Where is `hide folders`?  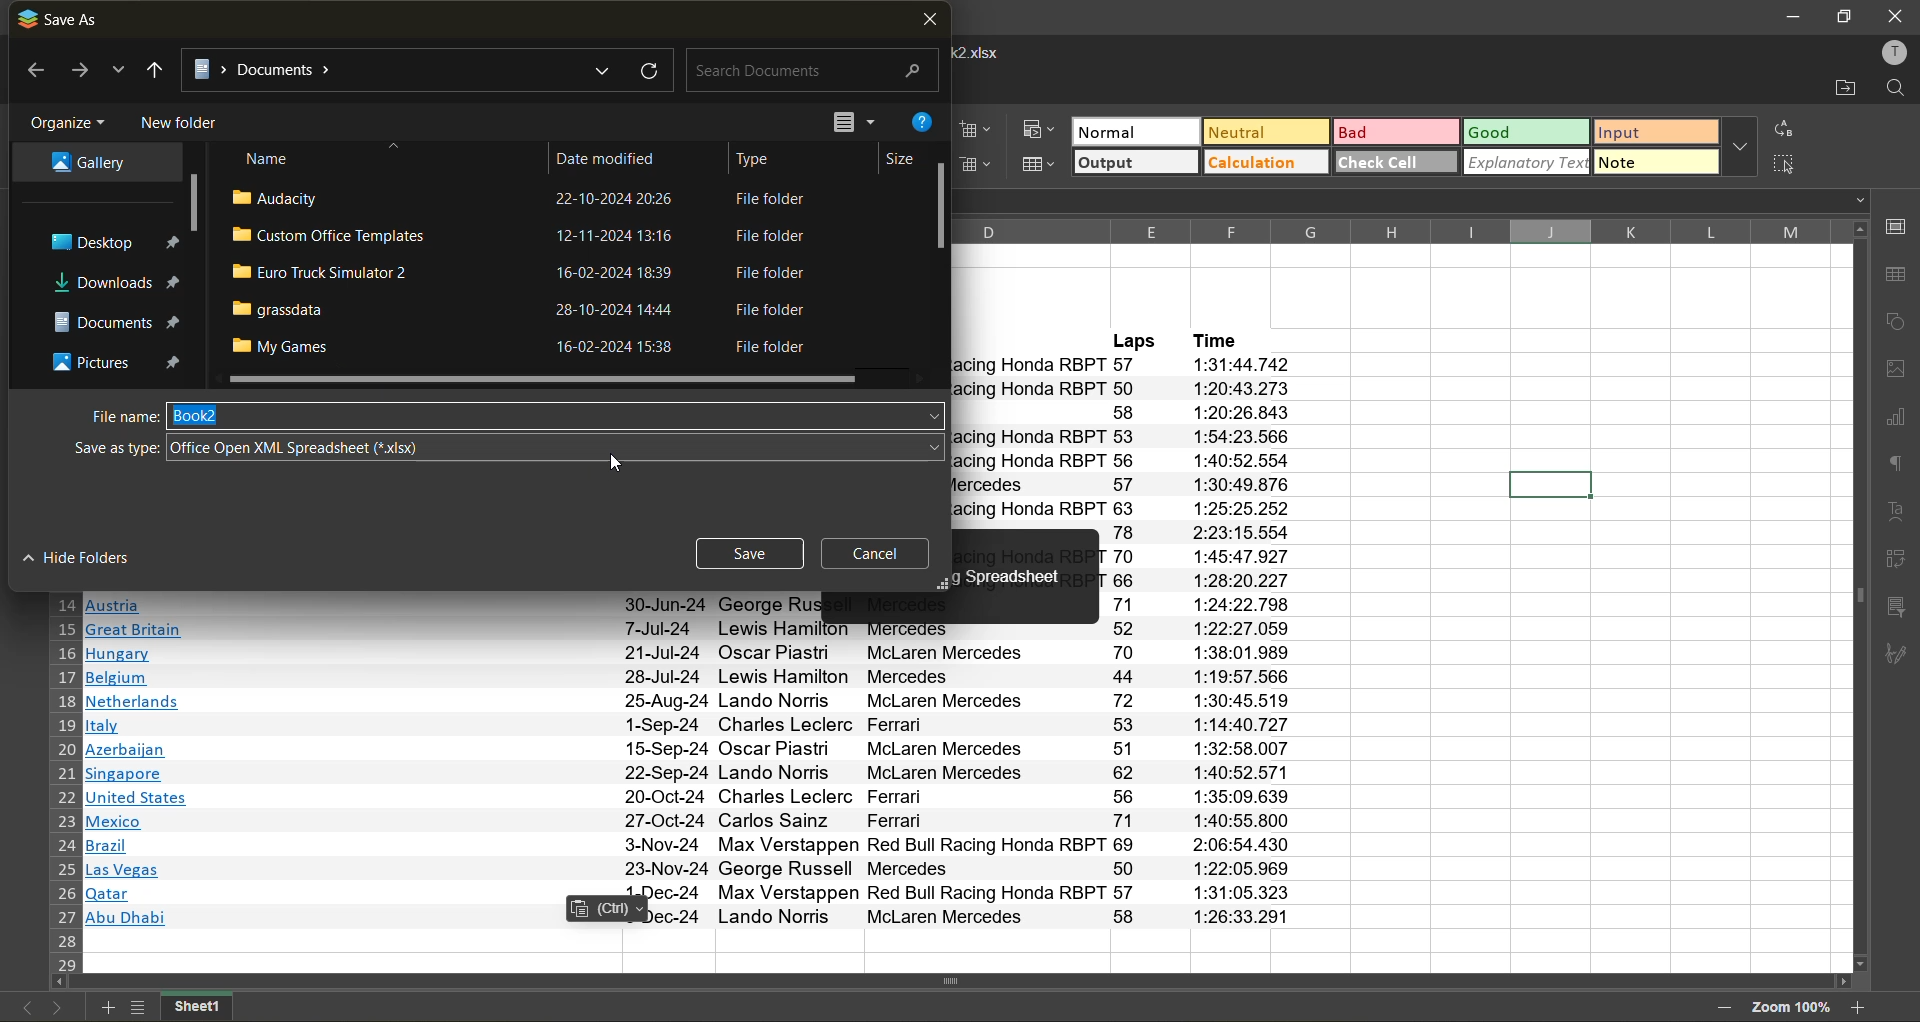
hide folders is located at coordinates (89, 558).